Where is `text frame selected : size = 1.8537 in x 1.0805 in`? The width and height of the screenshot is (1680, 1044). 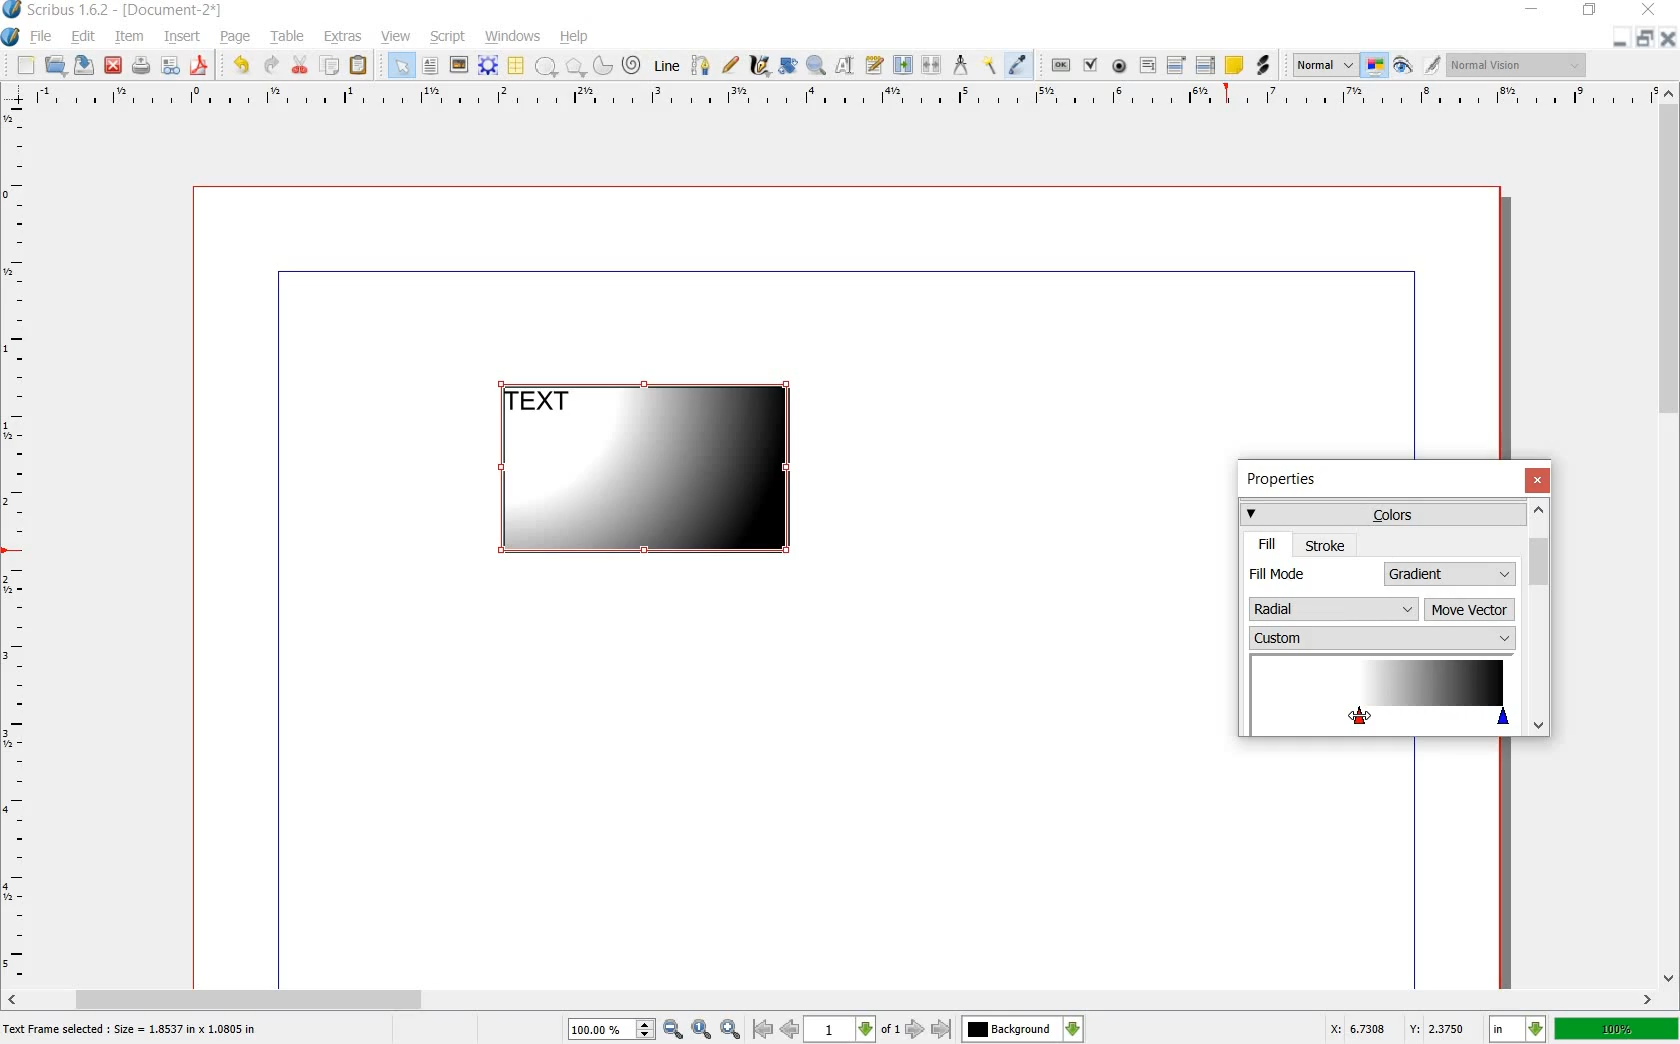 text frame selected : size = 1.8537 in x 1.0805 in is located at coordinates (134, 1031).